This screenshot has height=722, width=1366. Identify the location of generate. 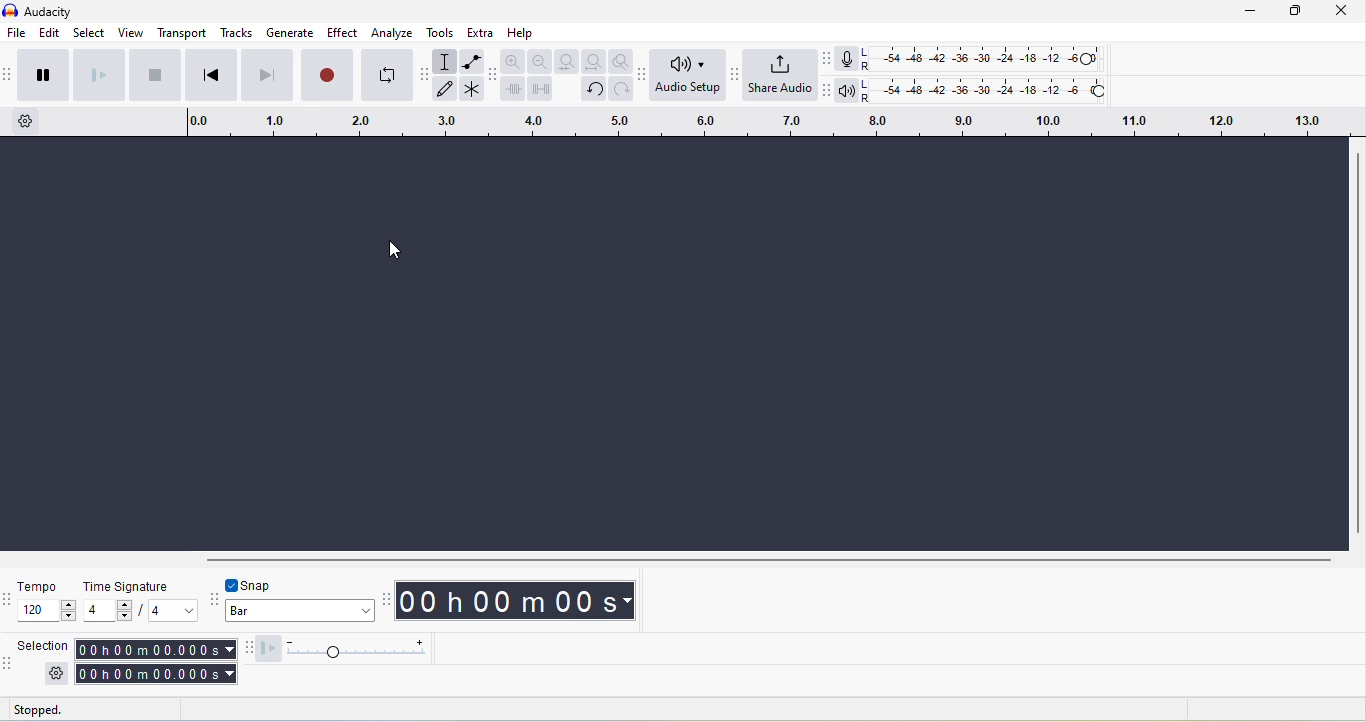
(287, 34).